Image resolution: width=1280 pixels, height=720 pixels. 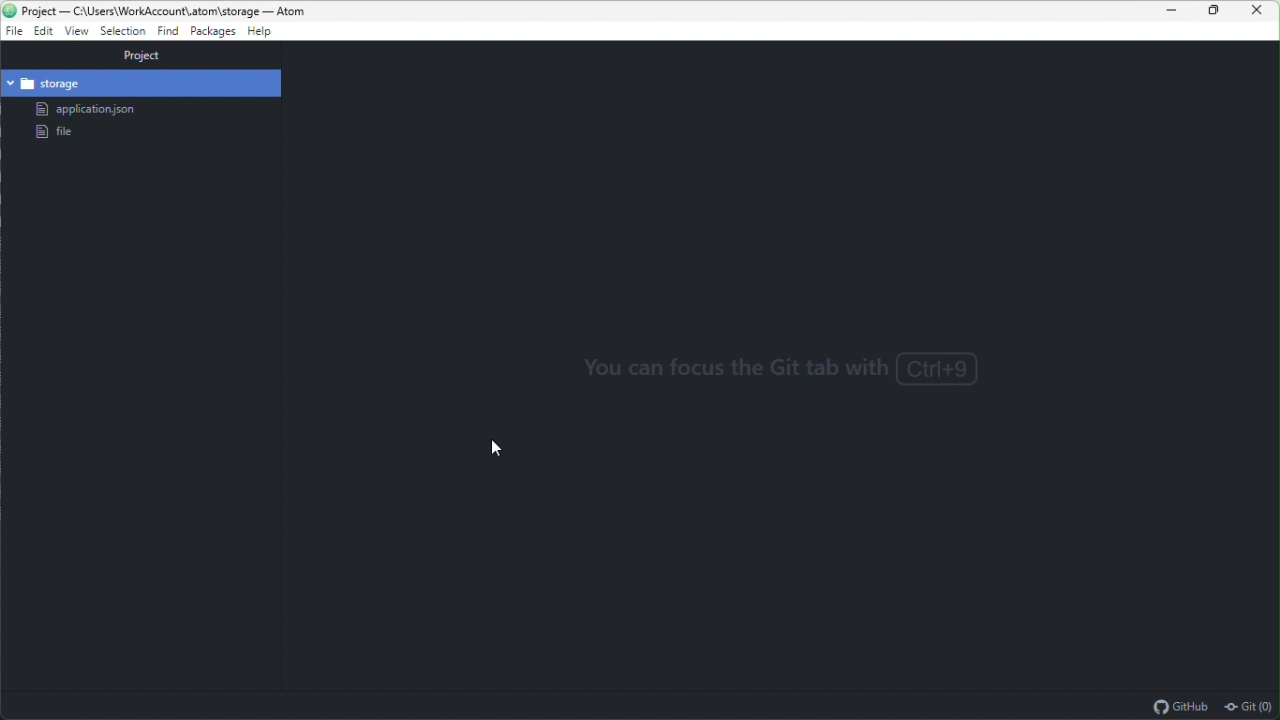 What do you see at coordinates (804, 374) in the screenshot?
I see `You can focus the Git tab with Ctrl + 9` at bounding box center [804, 374].